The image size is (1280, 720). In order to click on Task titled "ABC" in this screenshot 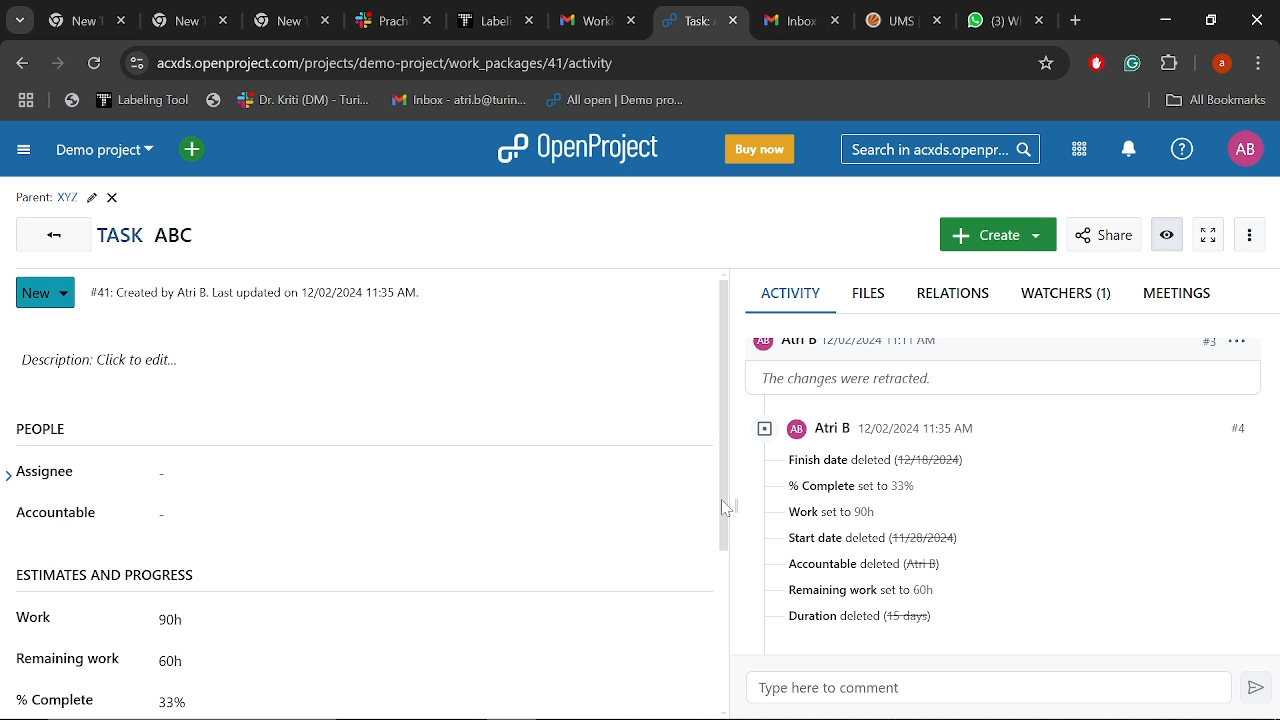, I will do `click(146, 234)`.